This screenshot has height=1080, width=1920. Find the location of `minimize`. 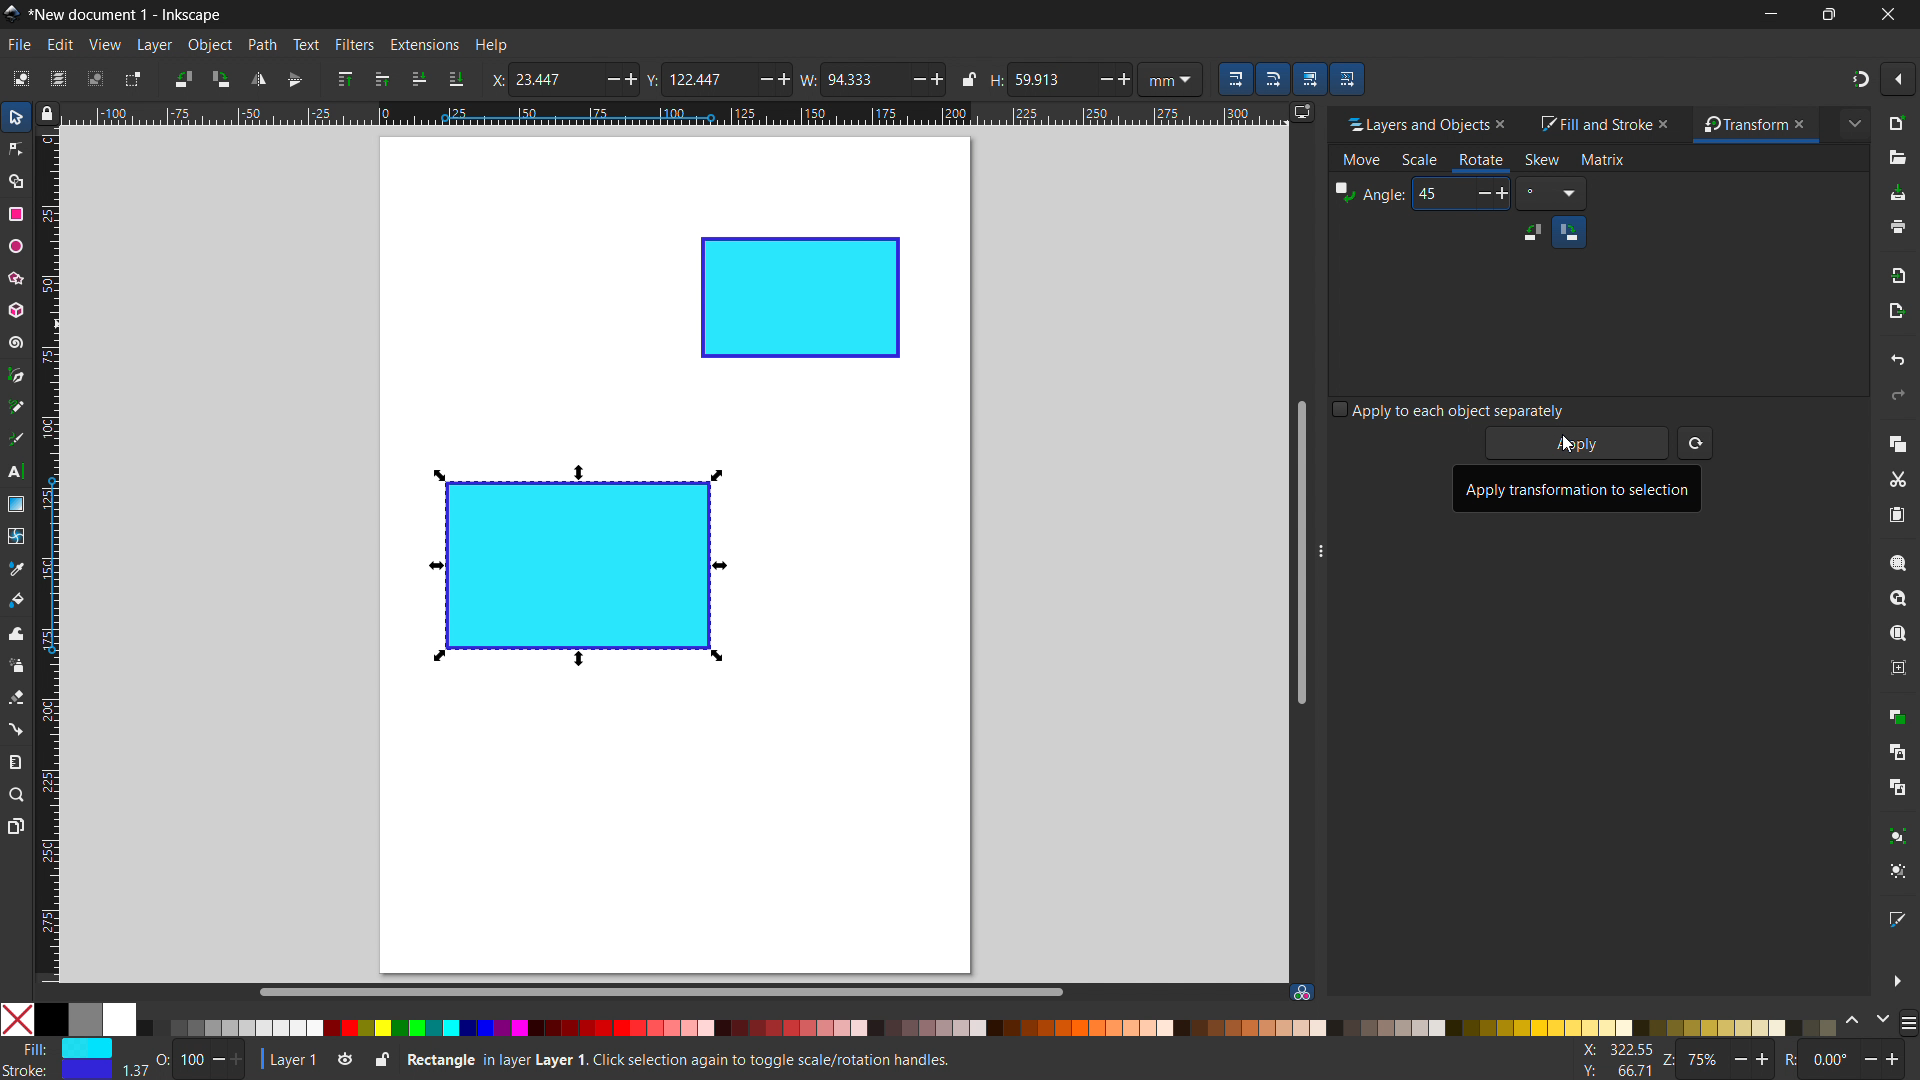

minimize is located at coordinates (1768, 14).